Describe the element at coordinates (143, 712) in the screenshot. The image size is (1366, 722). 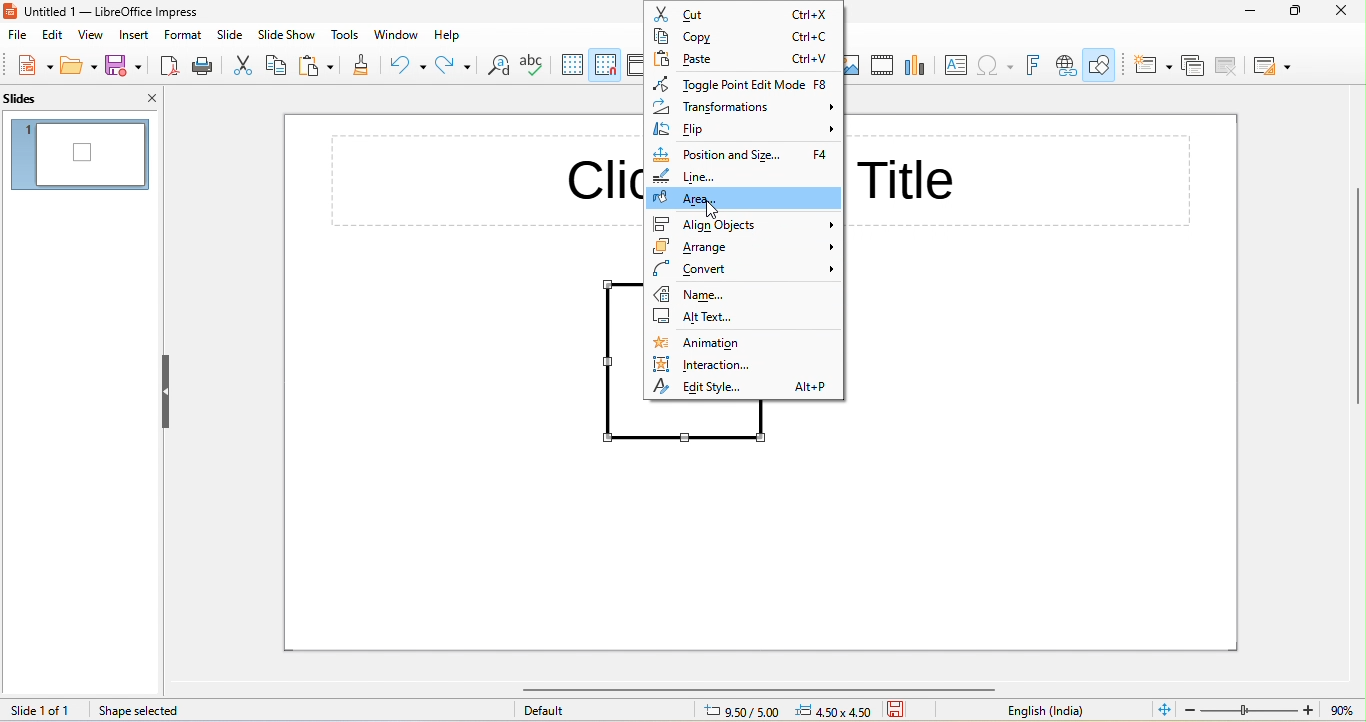
I see `shape selected` at that location.